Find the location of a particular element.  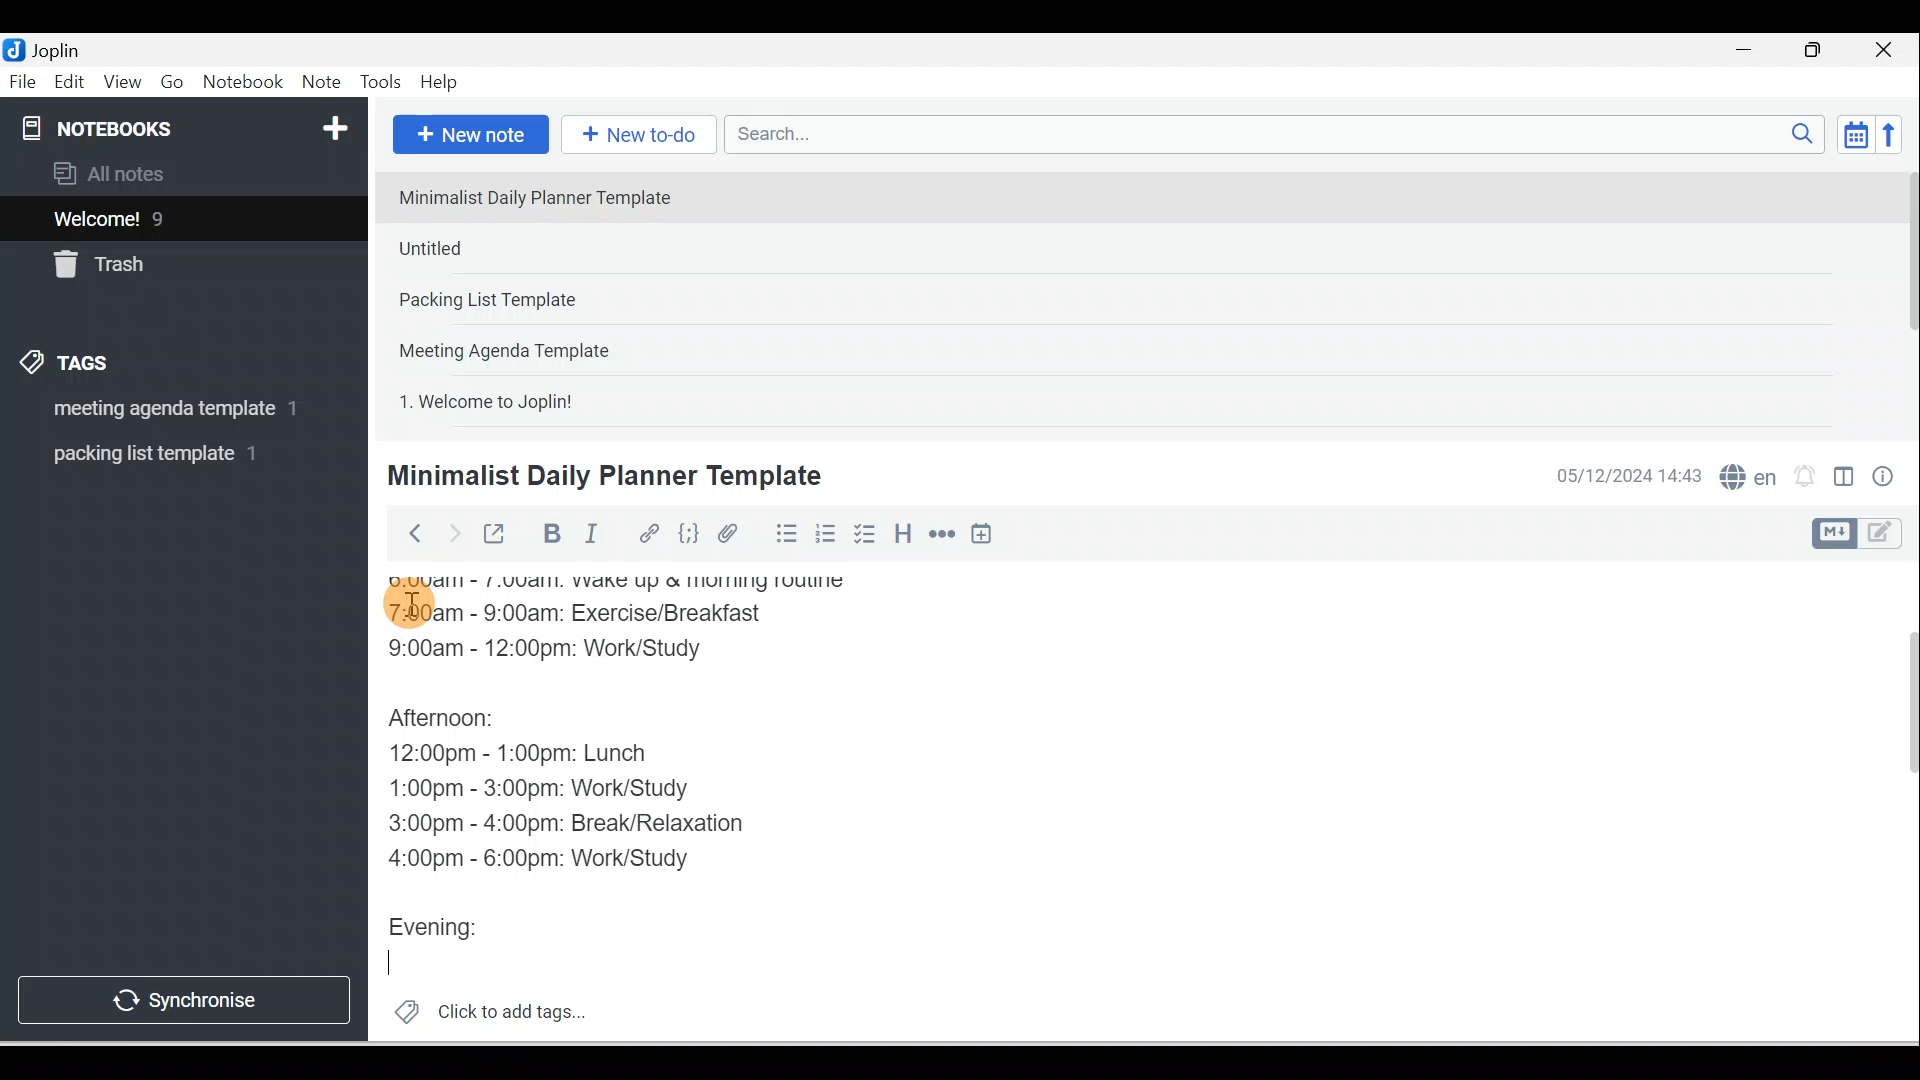

Tags is located at coordinates (71, 366).